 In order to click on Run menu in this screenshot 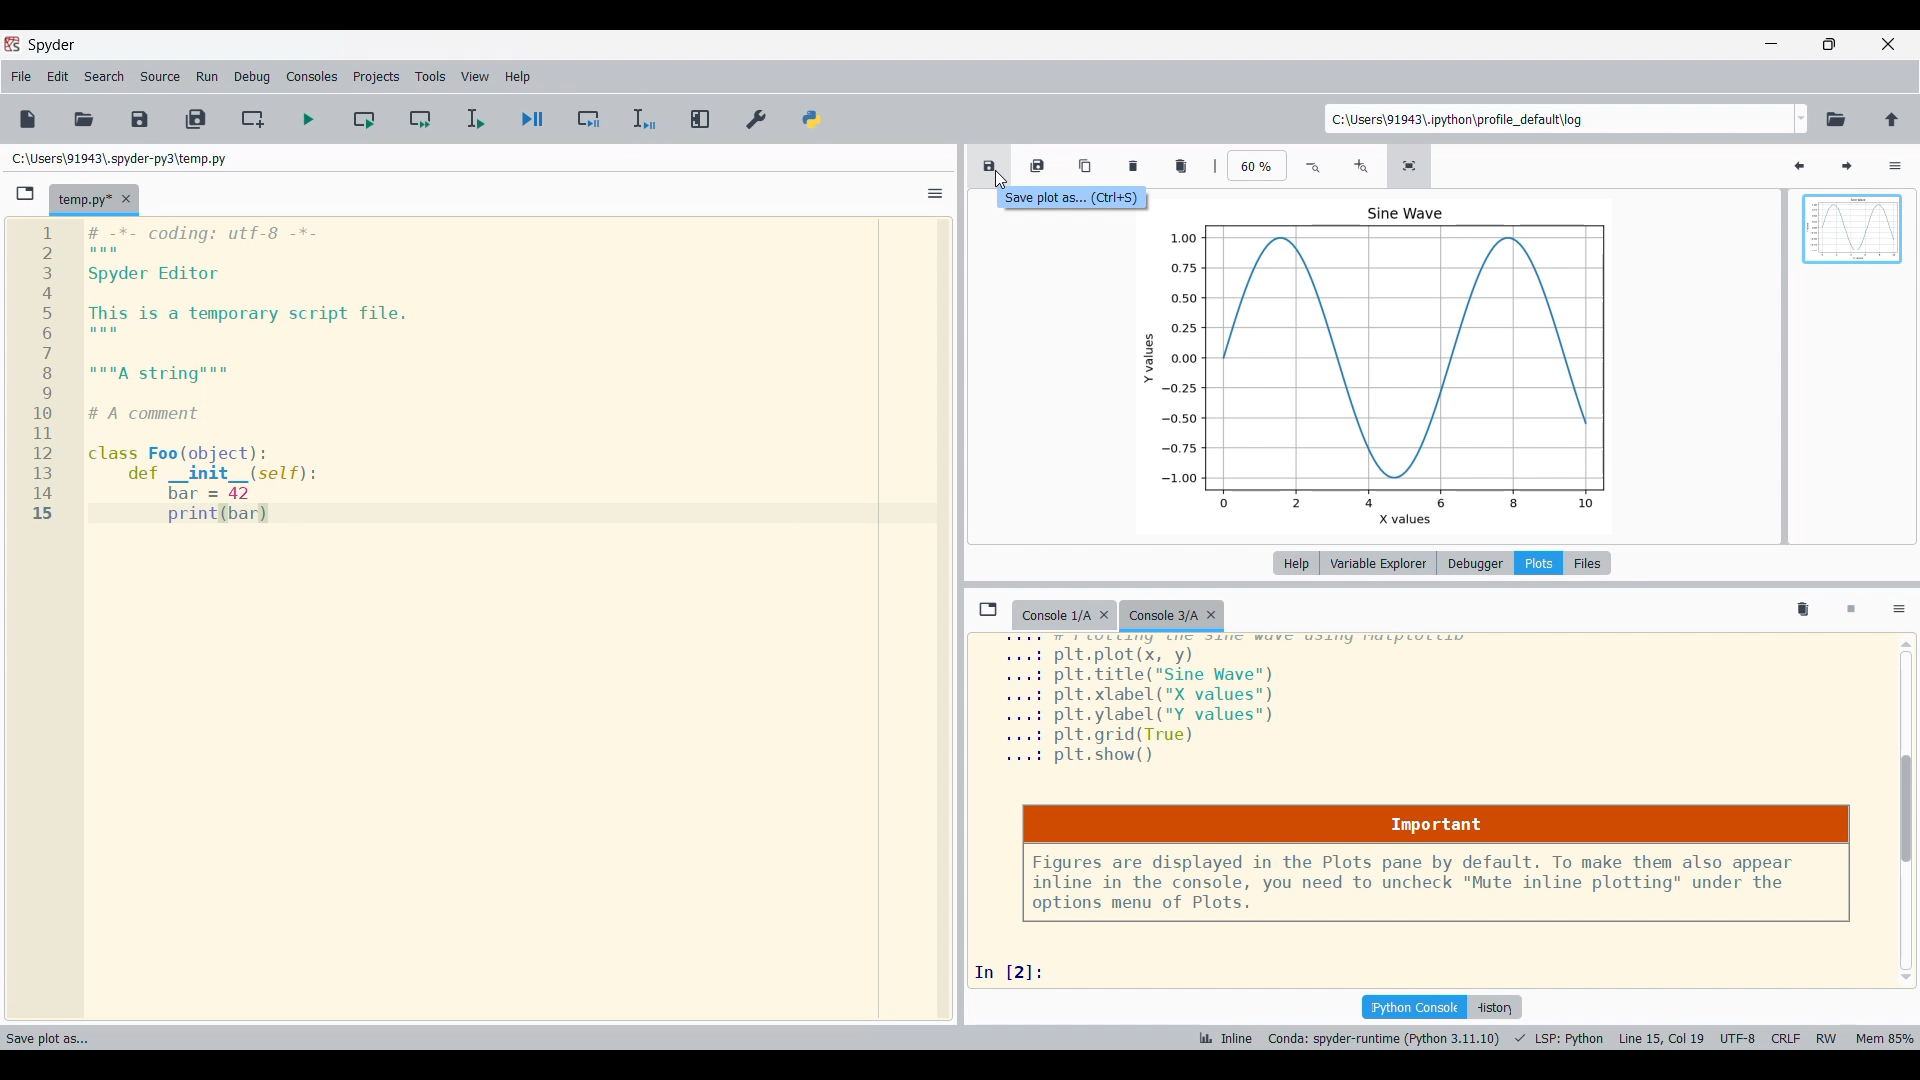, I will do `click(207, 75)`.